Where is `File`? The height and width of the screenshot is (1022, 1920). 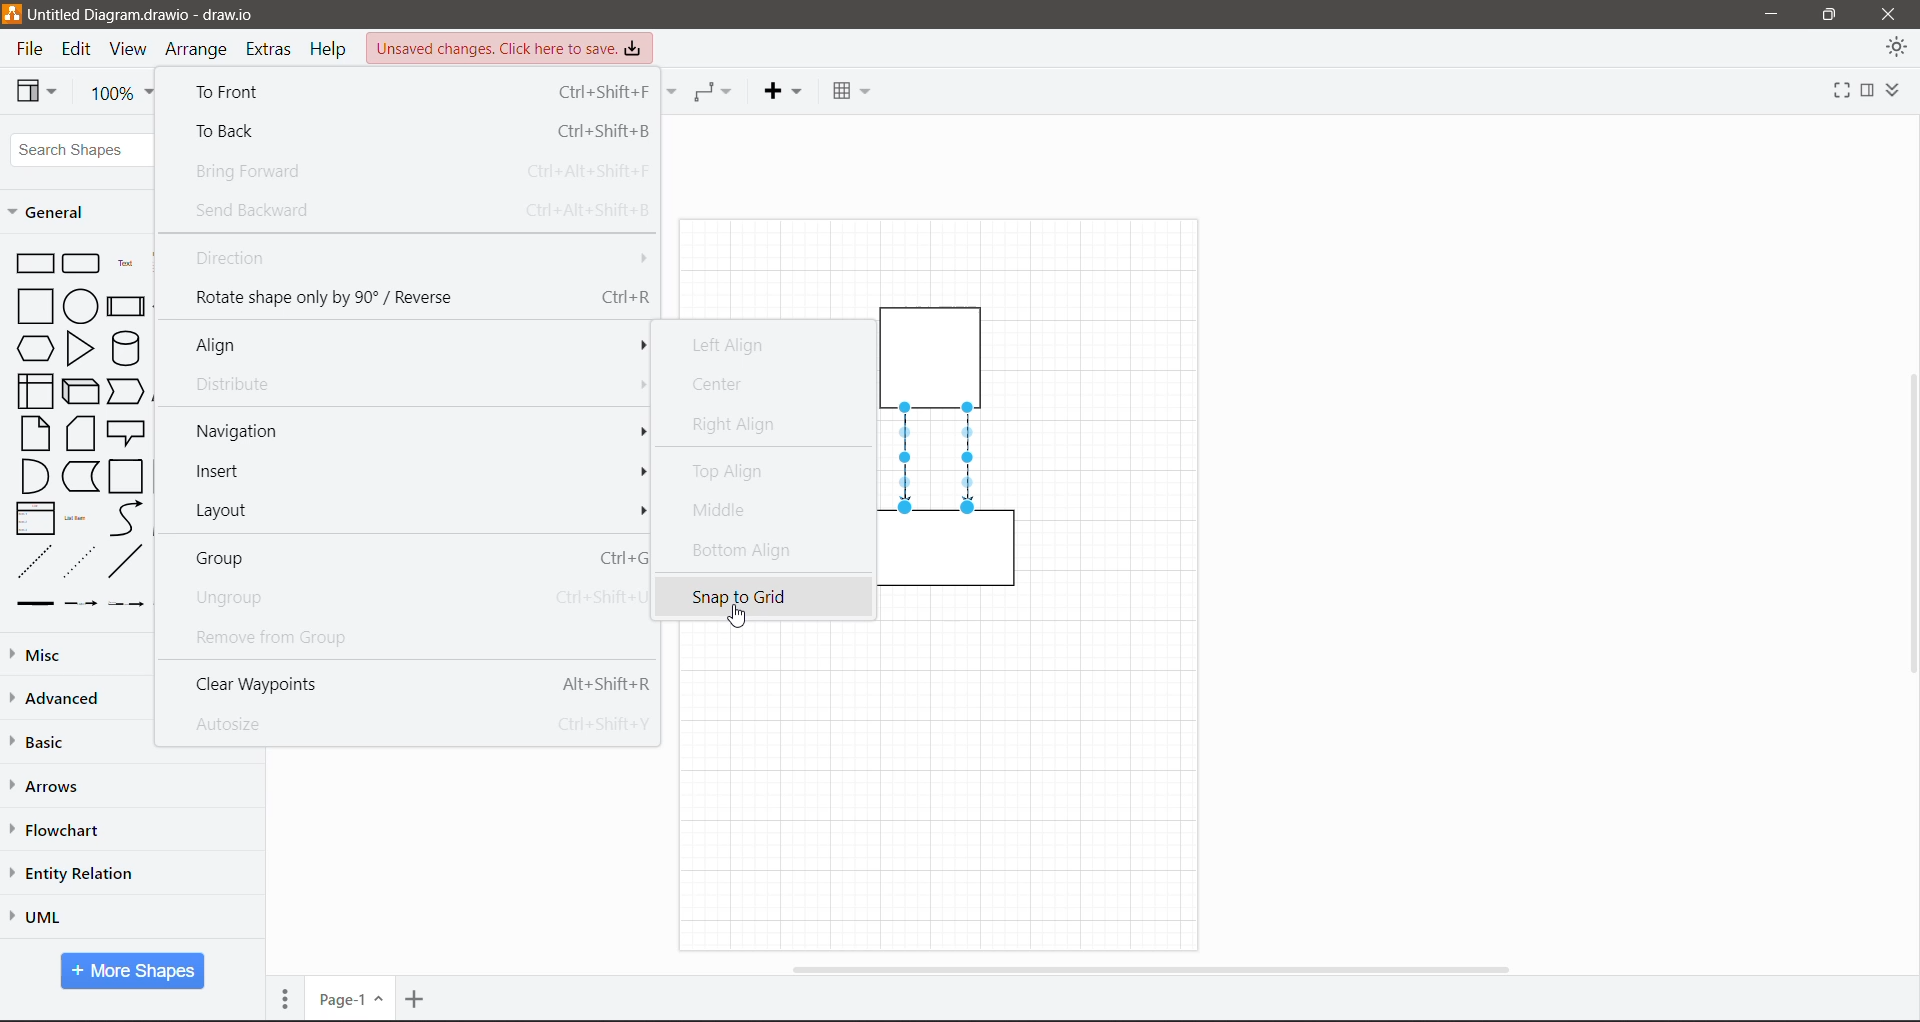 File is located at coordinates (28, 50).